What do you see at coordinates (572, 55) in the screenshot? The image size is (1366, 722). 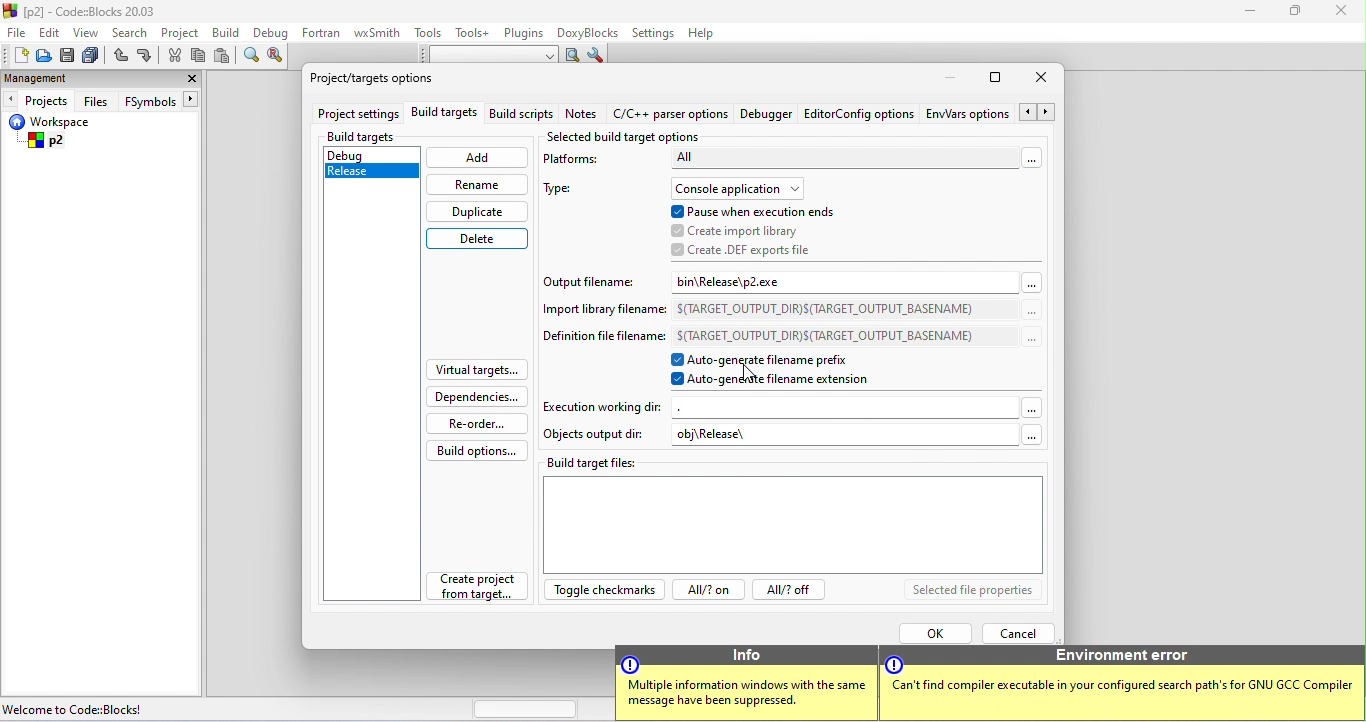 I see `run search` at bounding box center [572, 55].